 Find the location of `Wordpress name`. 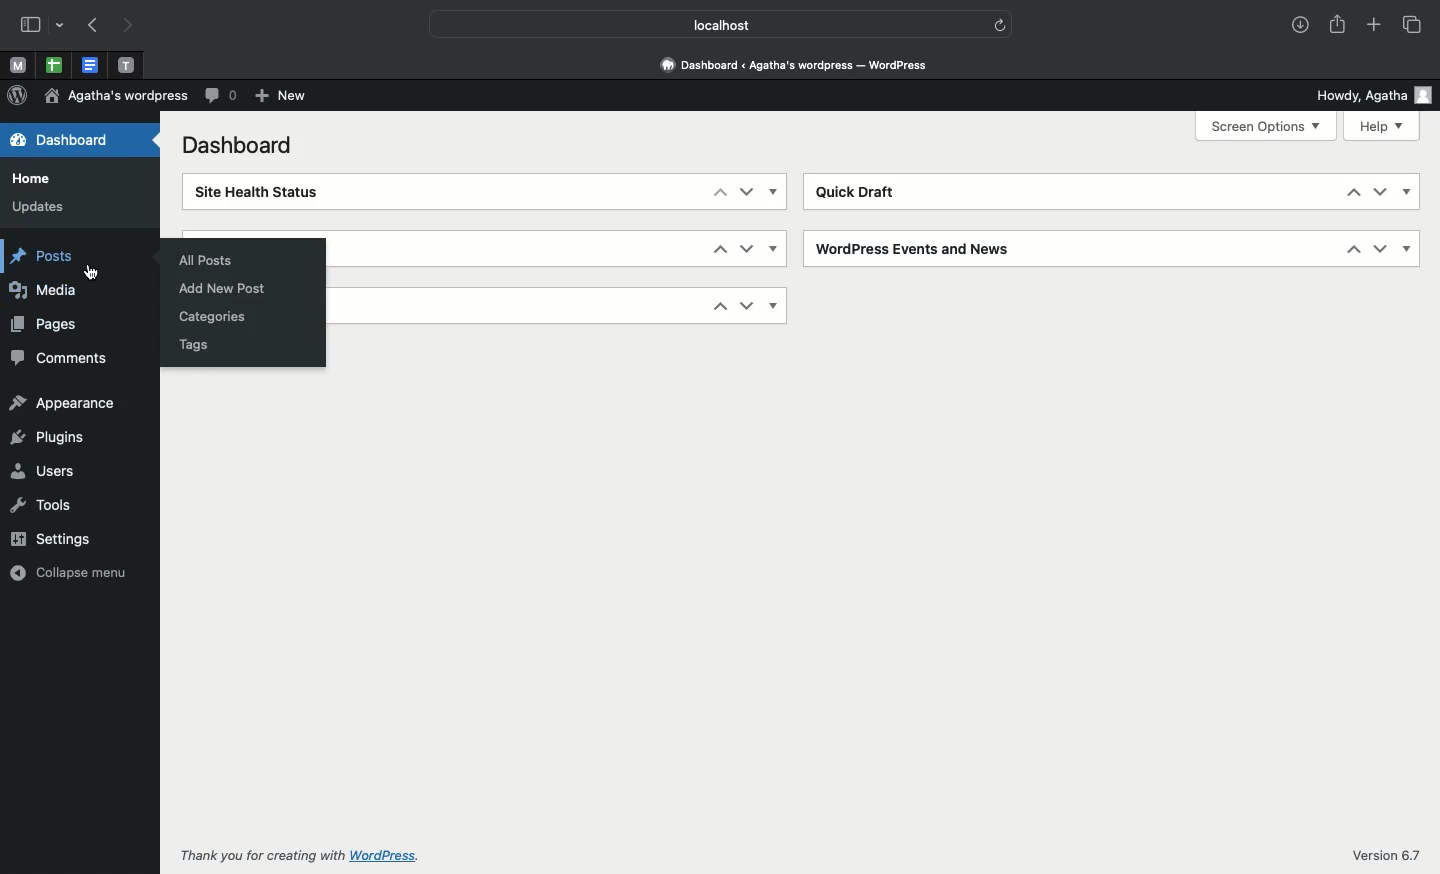

Wordpress name is located at coordinates (115, 96).